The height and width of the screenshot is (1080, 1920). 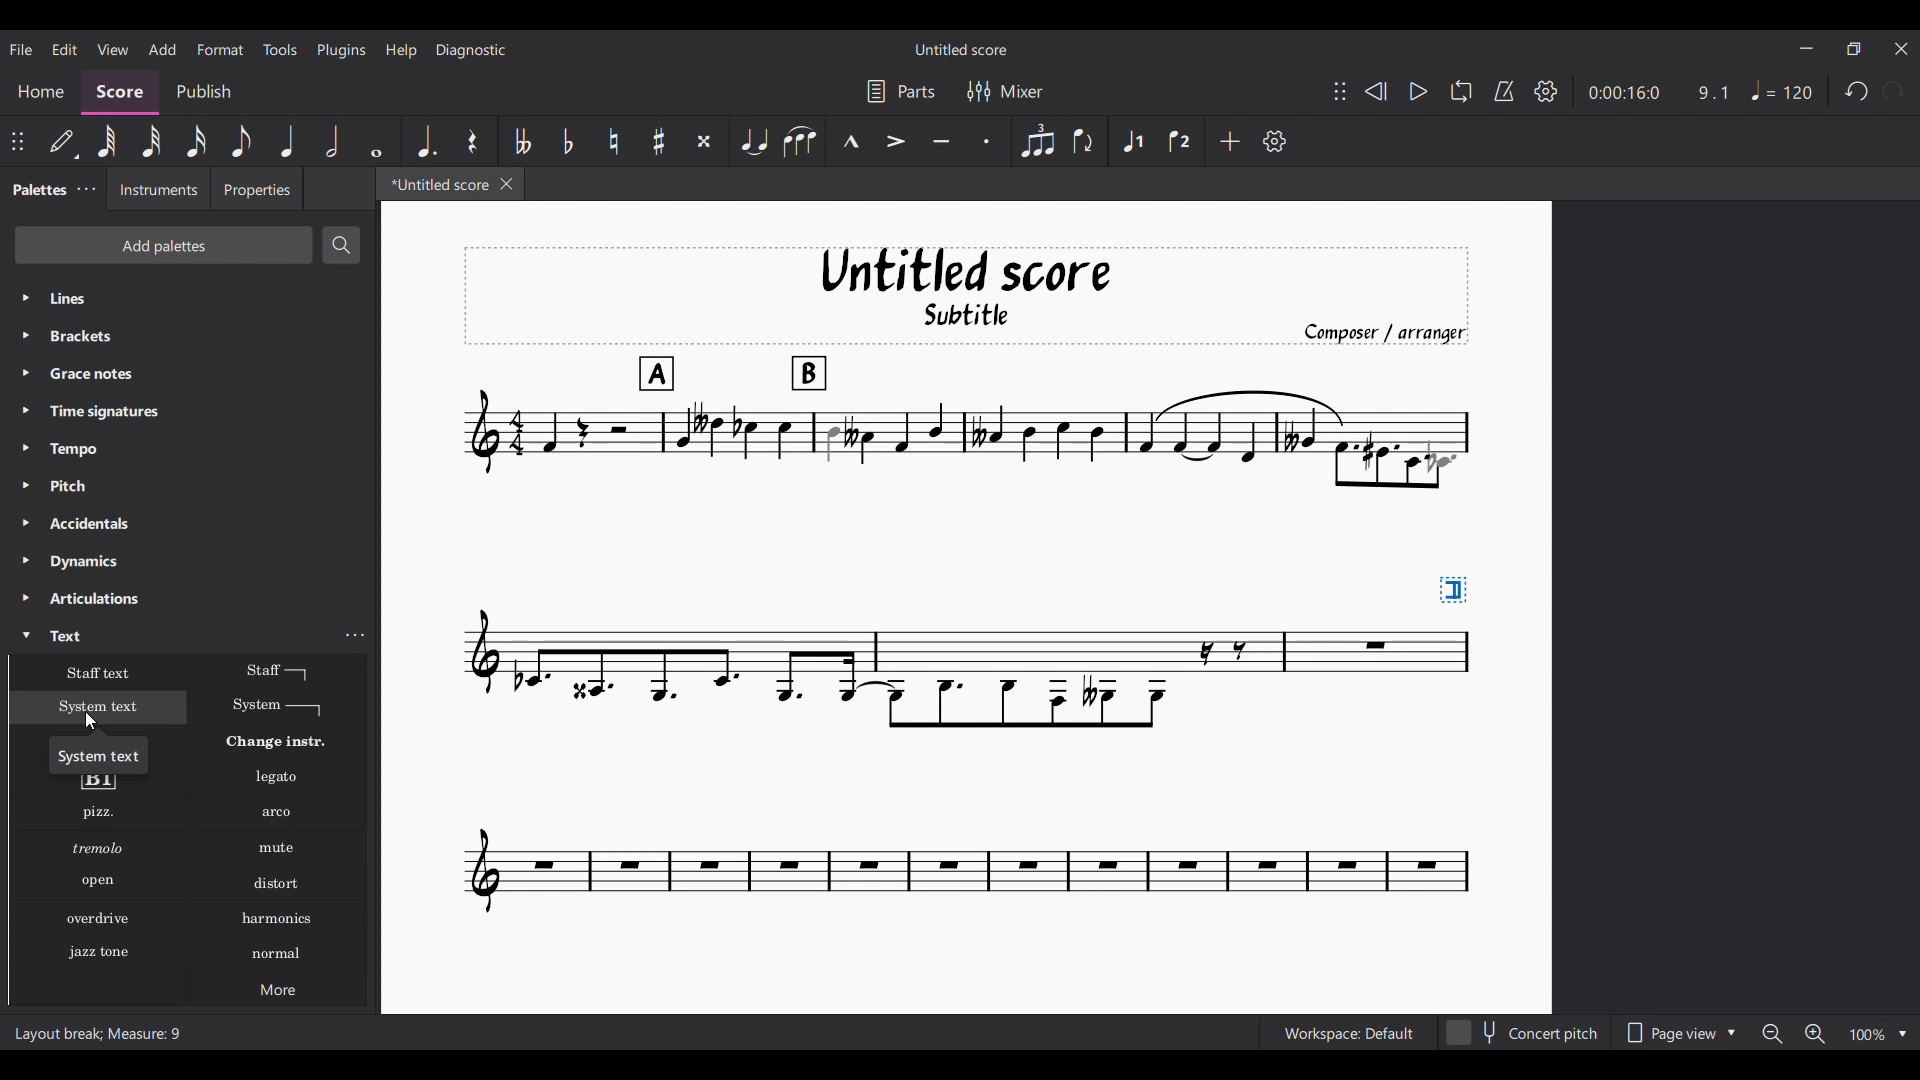 What do you see at coordinates (704, 141) in the screenshot?
I see `Toggle double sharp` at bounding box center [704, 141].